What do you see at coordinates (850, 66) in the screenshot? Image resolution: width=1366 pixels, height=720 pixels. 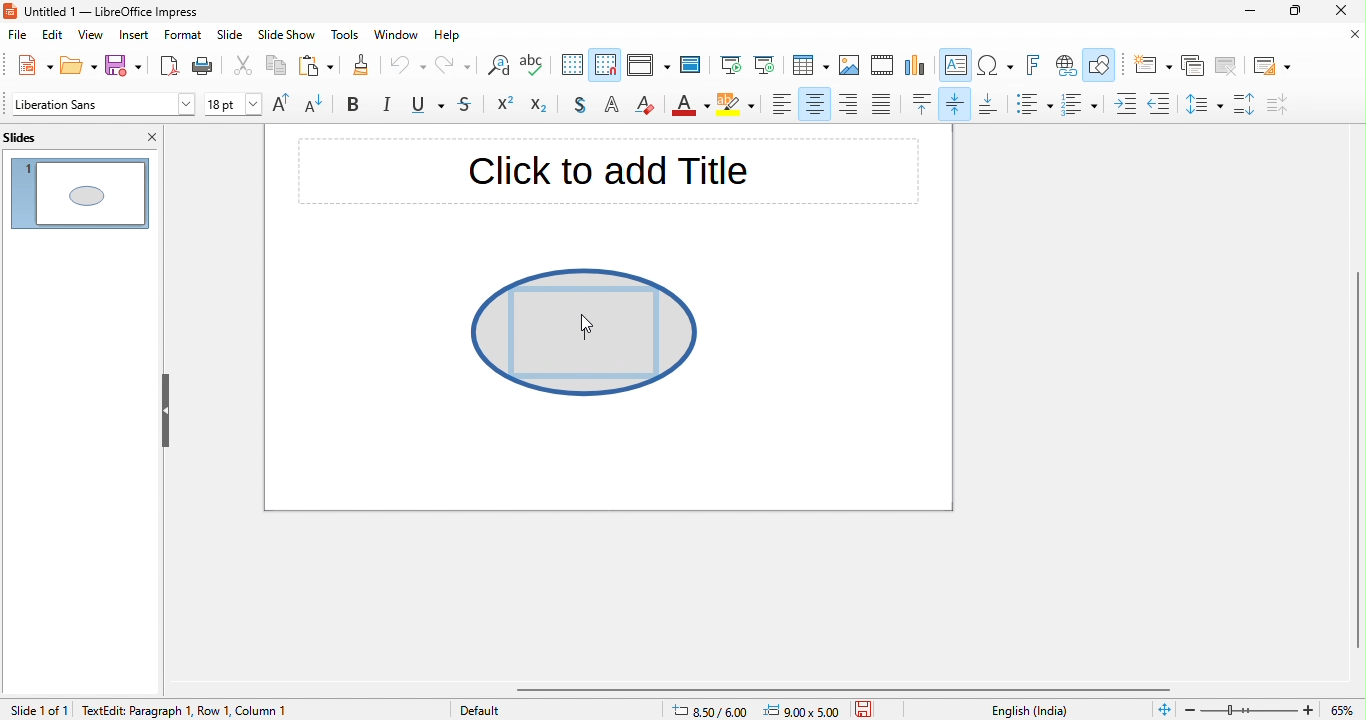 I see `image` at bounding box center [850, 66].